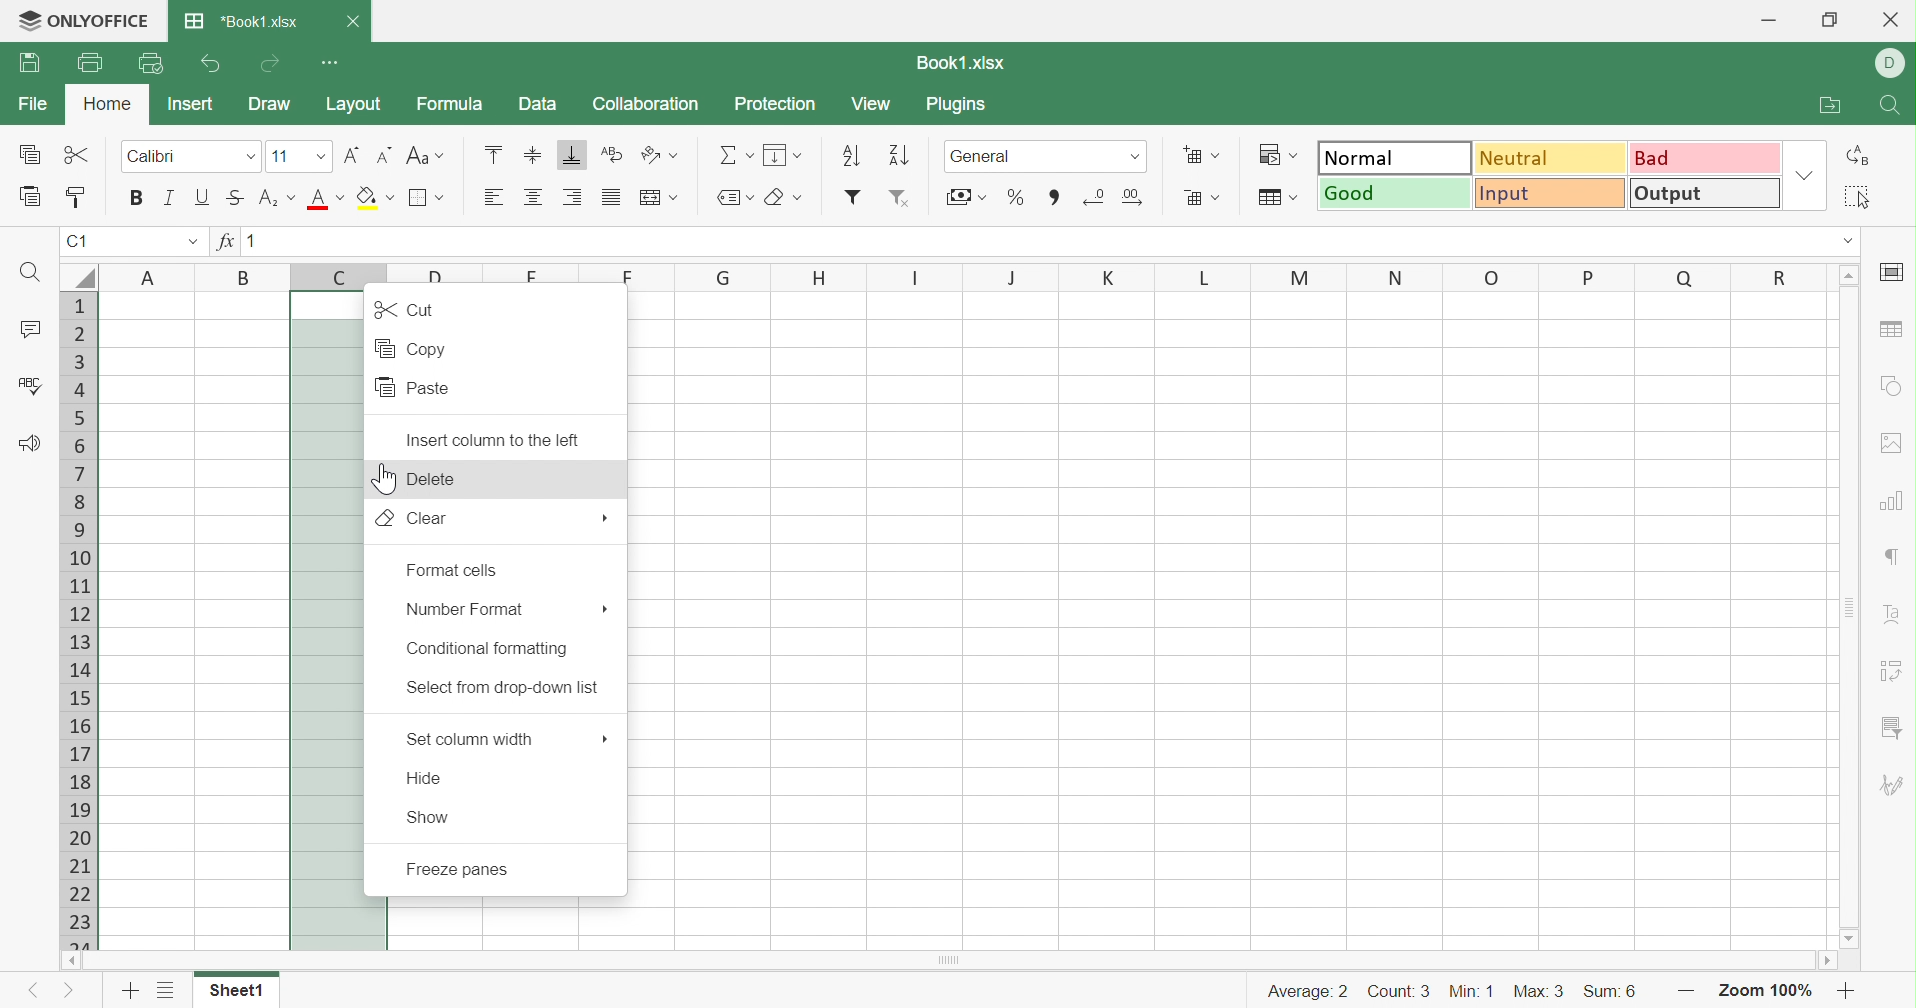 The width and height of the screenshot is (1916, 1008). I want to click on Number format, so click(466, 611).